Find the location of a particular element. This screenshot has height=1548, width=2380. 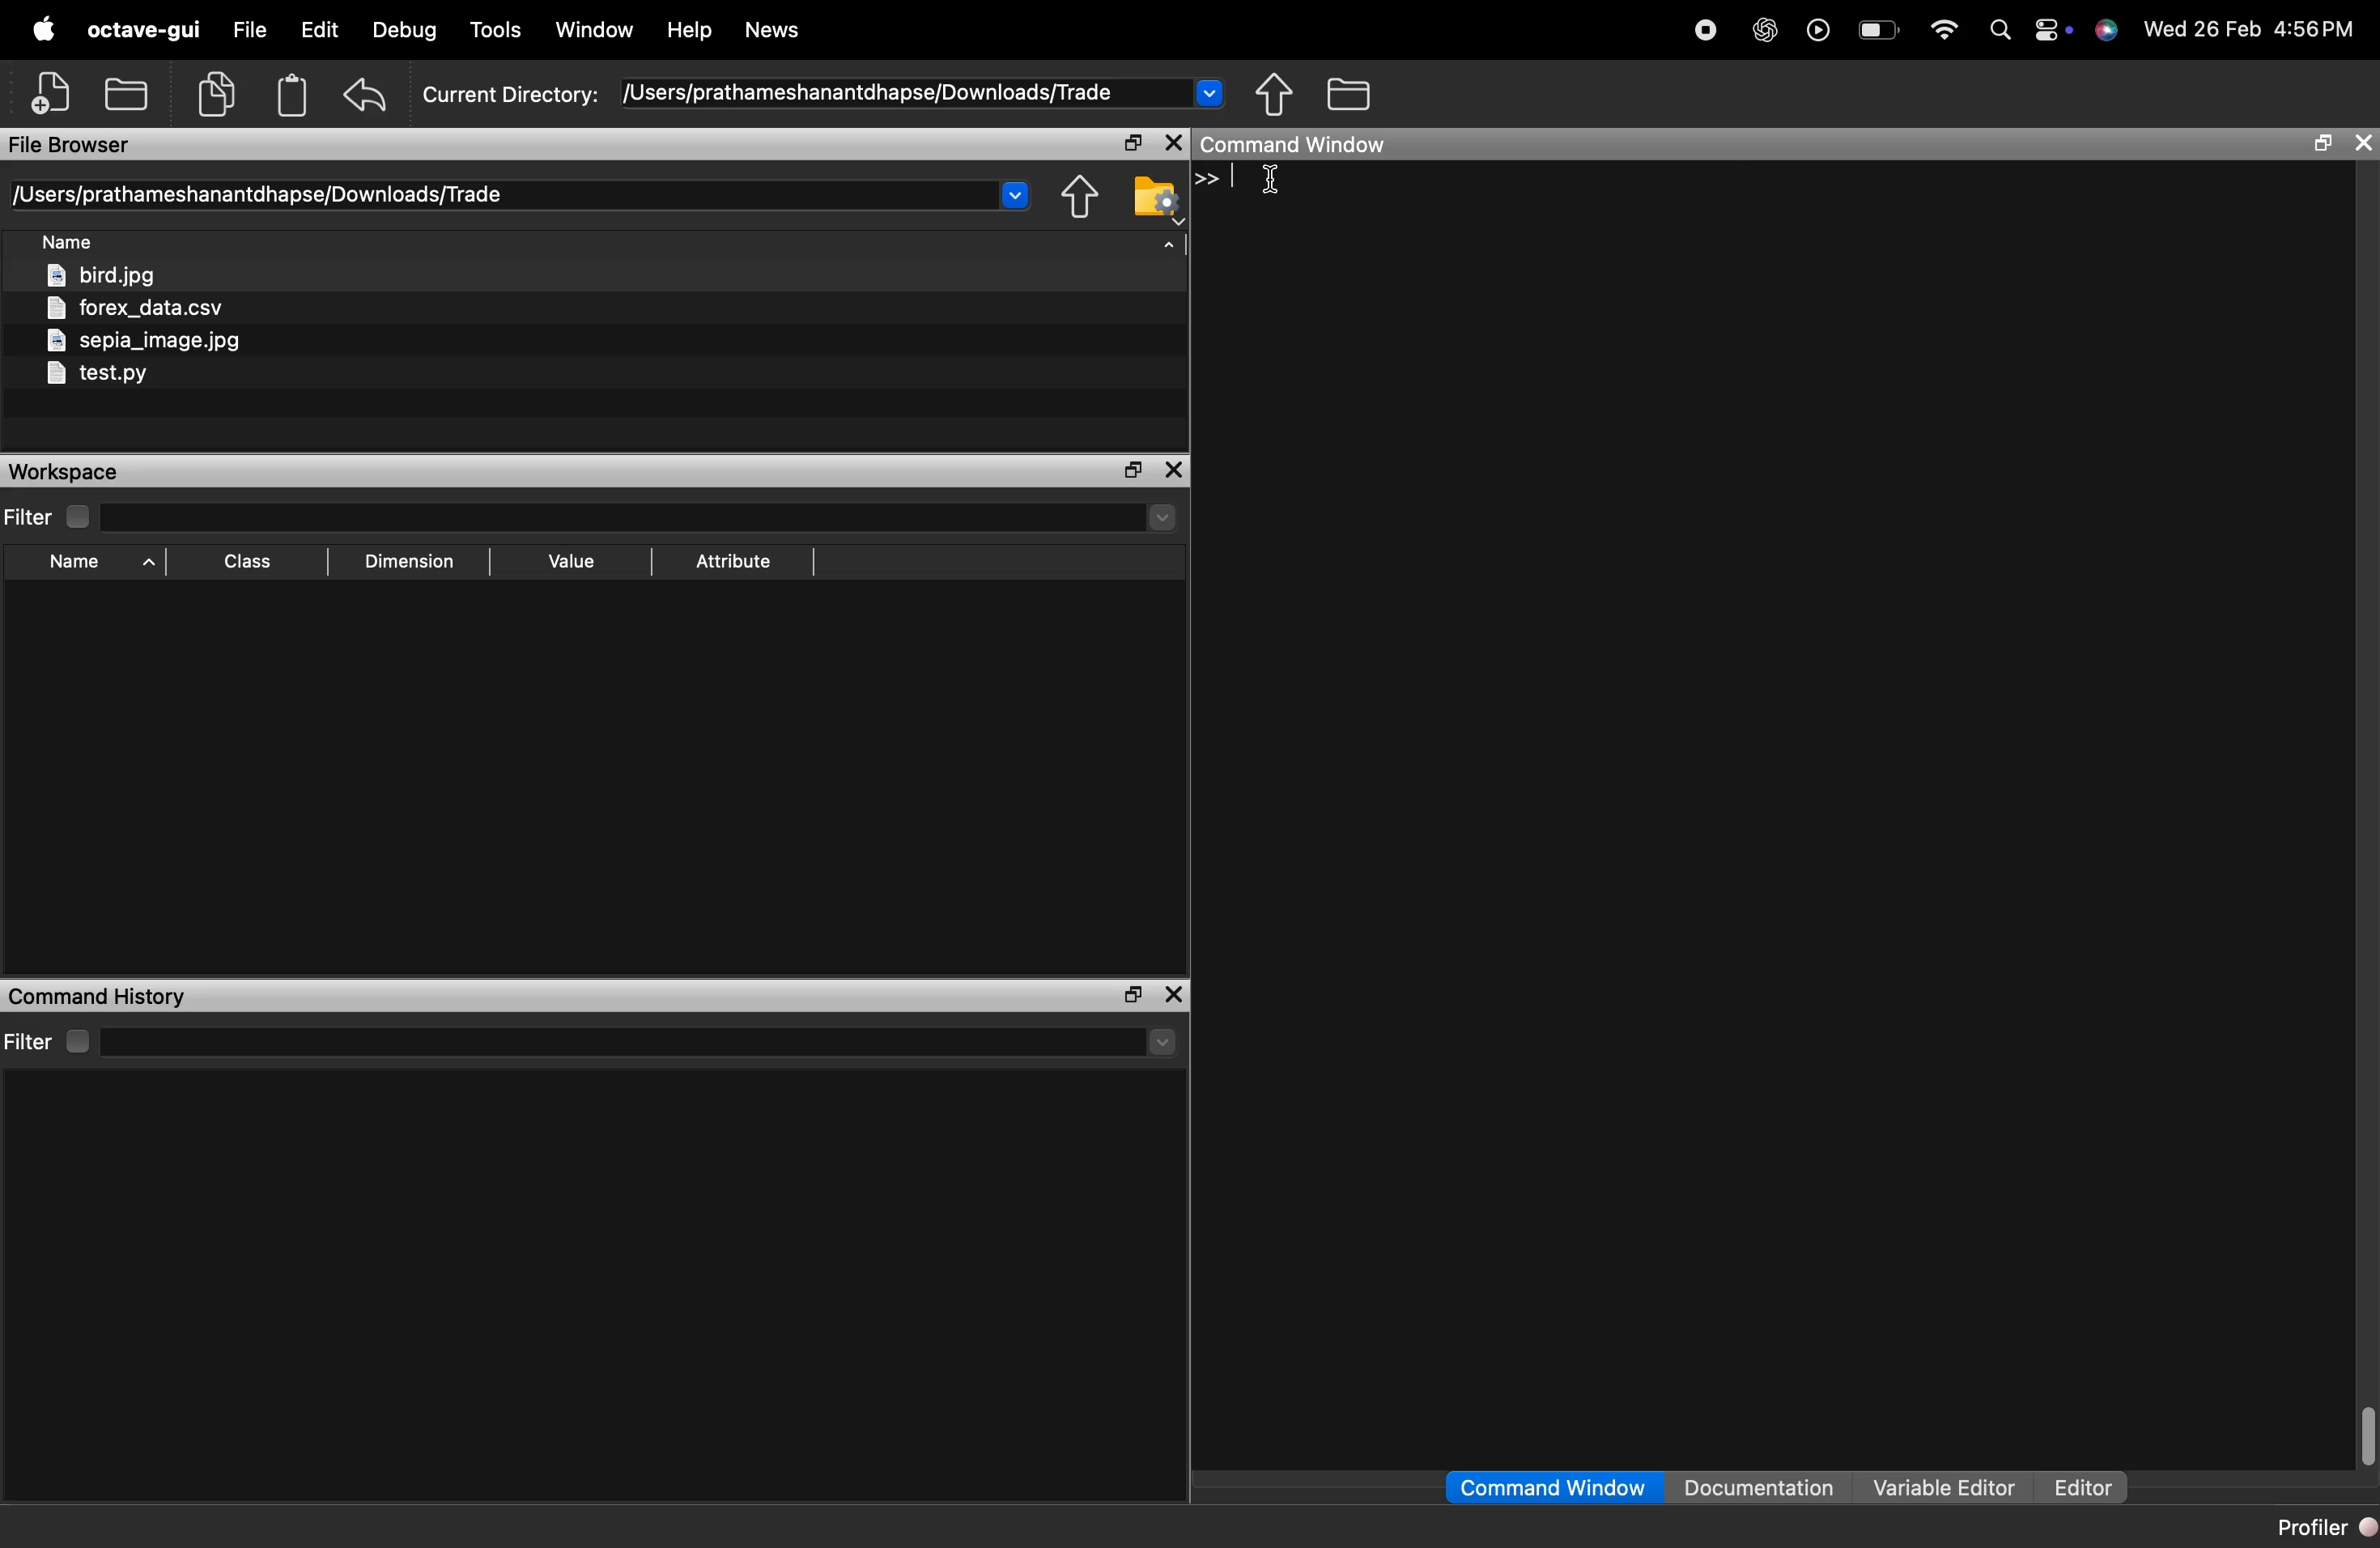

folder  is located at coordinates (1348, 94).